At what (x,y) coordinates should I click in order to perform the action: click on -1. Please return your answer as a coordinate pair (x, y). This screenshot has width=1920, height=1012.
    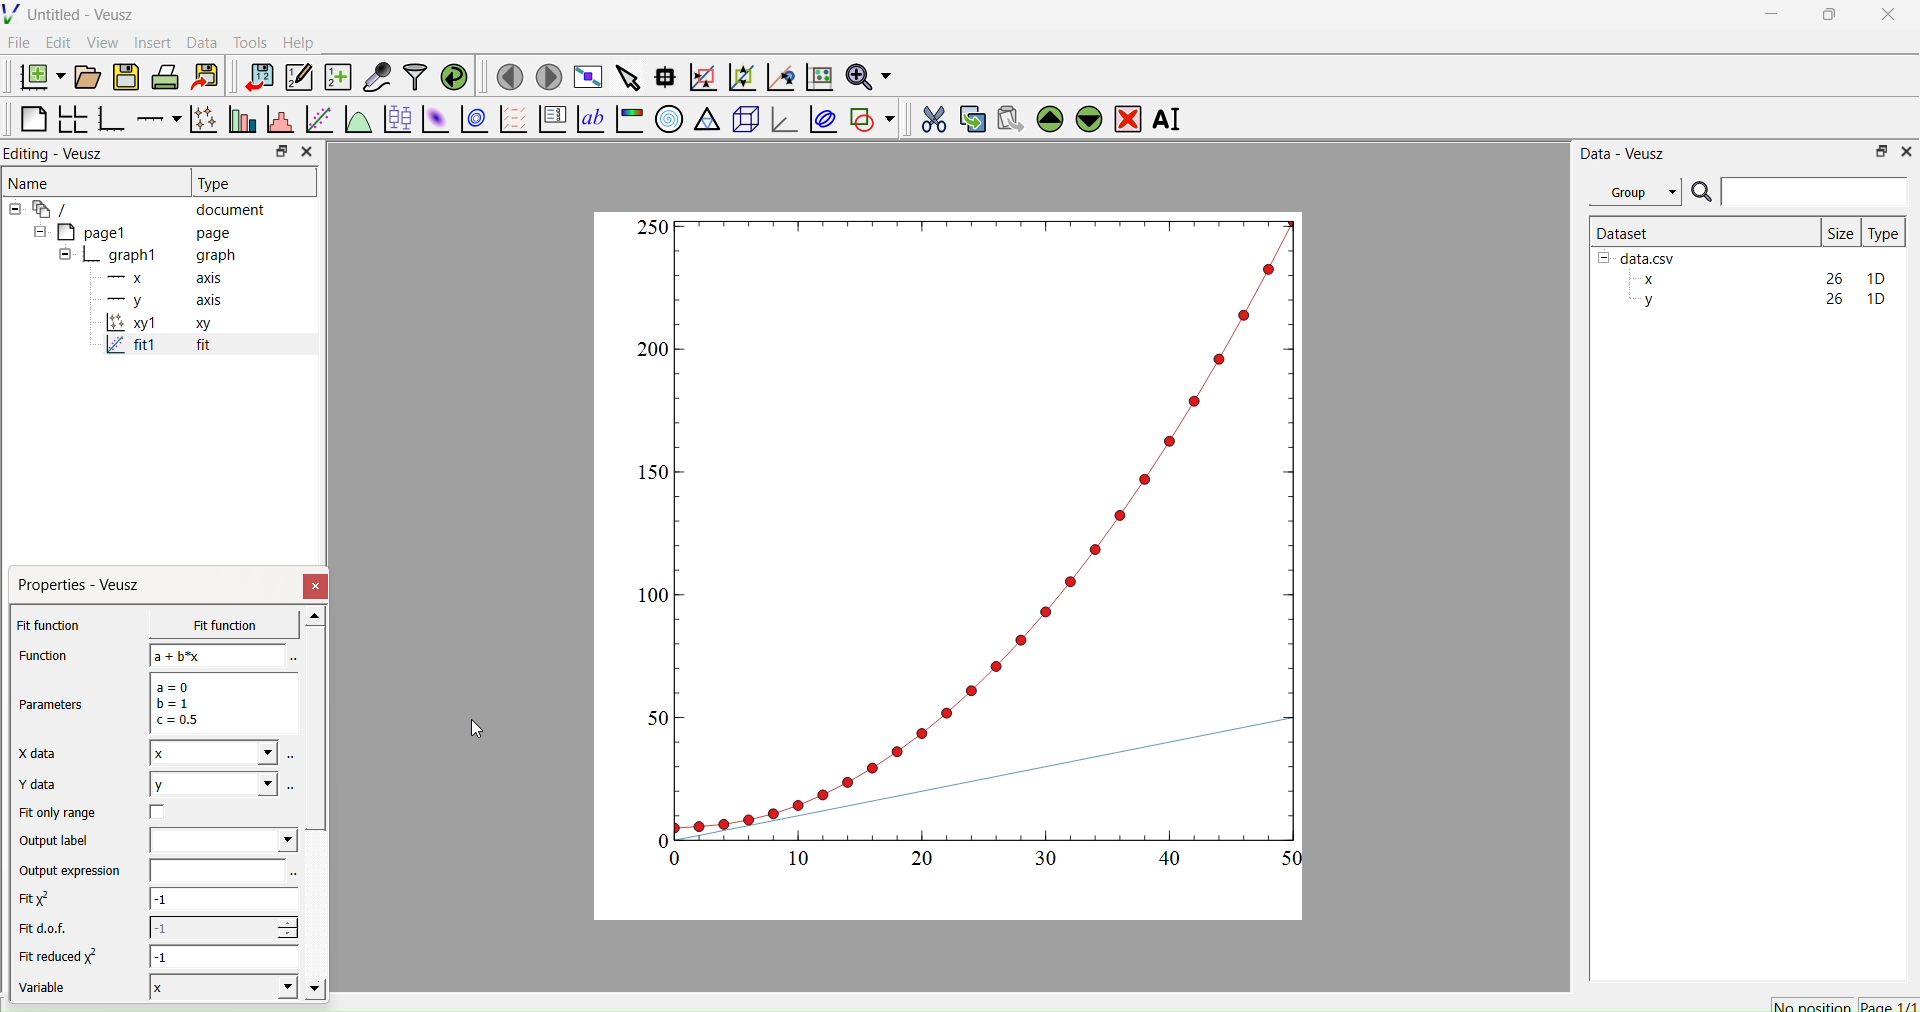
    Looking at the image, I should click on (226, 956).